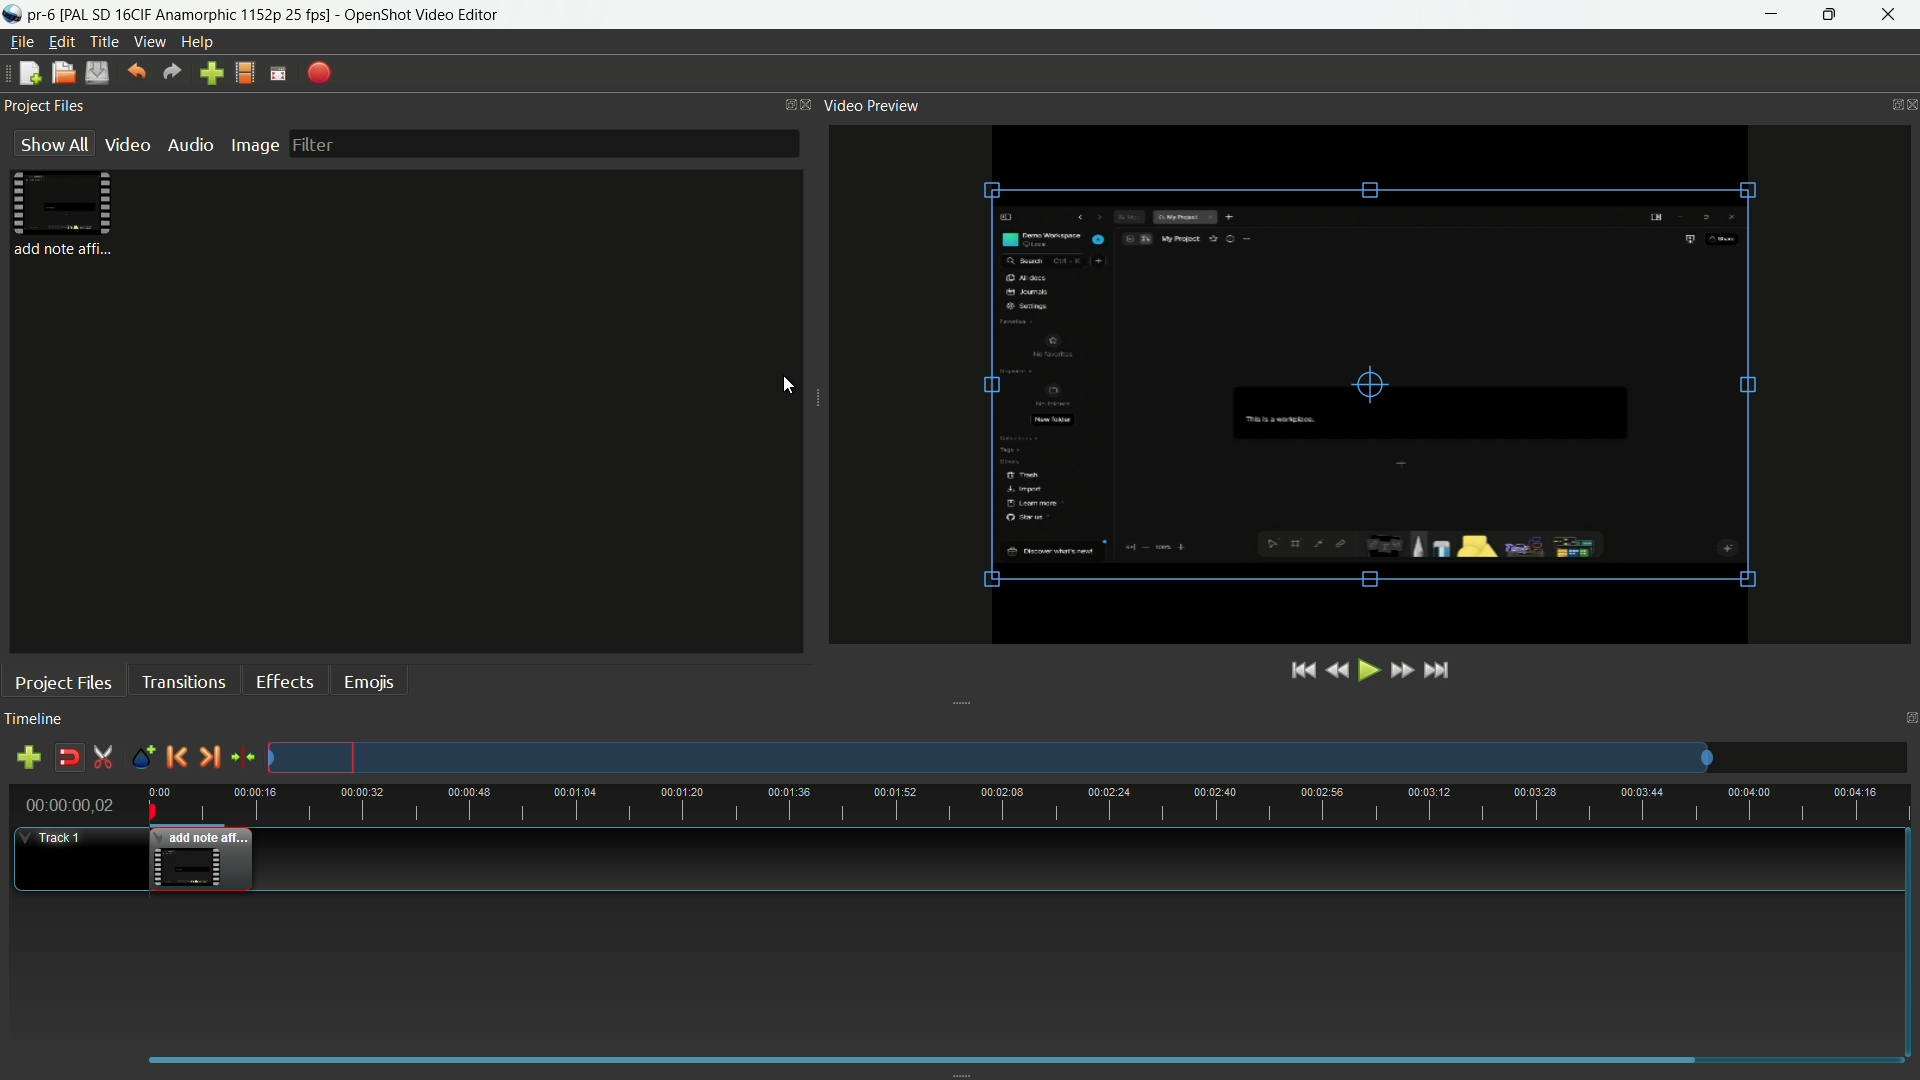 Image resolution: width=1920 pixels, height=1080 pixels. What do you see at coordinates (70, 805) in the screenshot?
I see `current time` at bounding box center [70, 805].